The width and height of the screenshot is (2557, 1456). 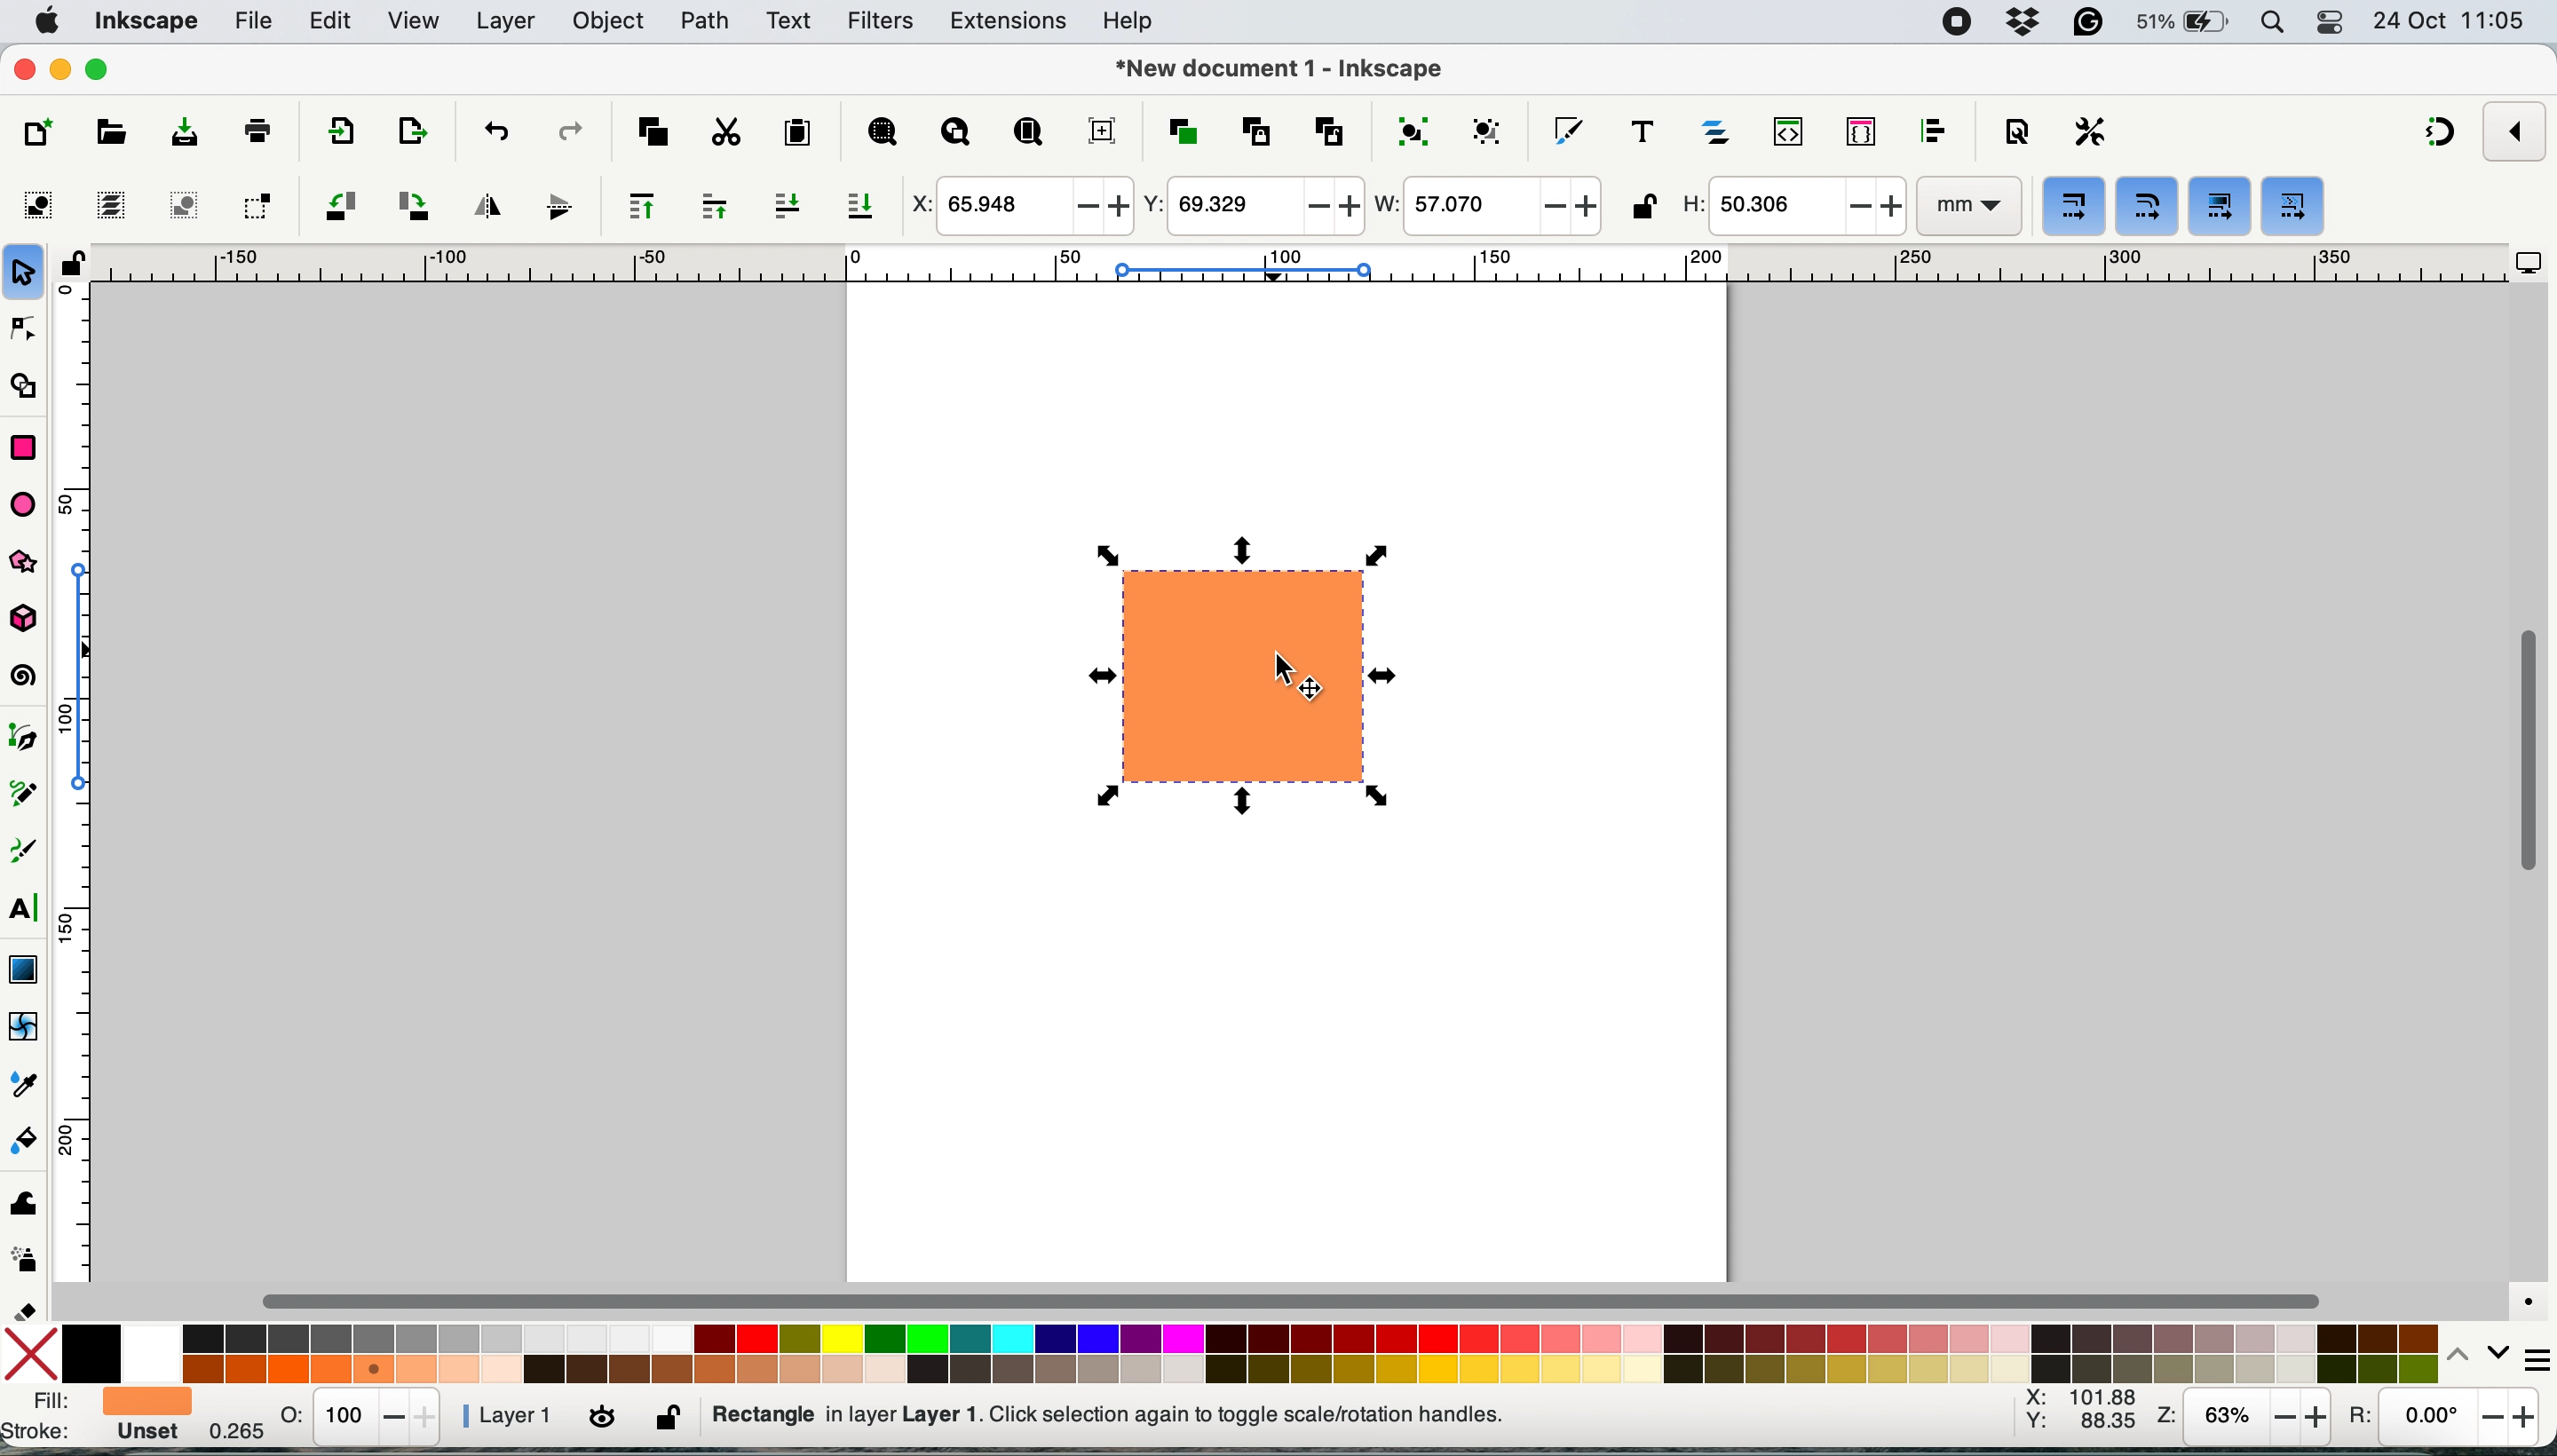 I want to click on dropbox, so click(x=2027, y=22).